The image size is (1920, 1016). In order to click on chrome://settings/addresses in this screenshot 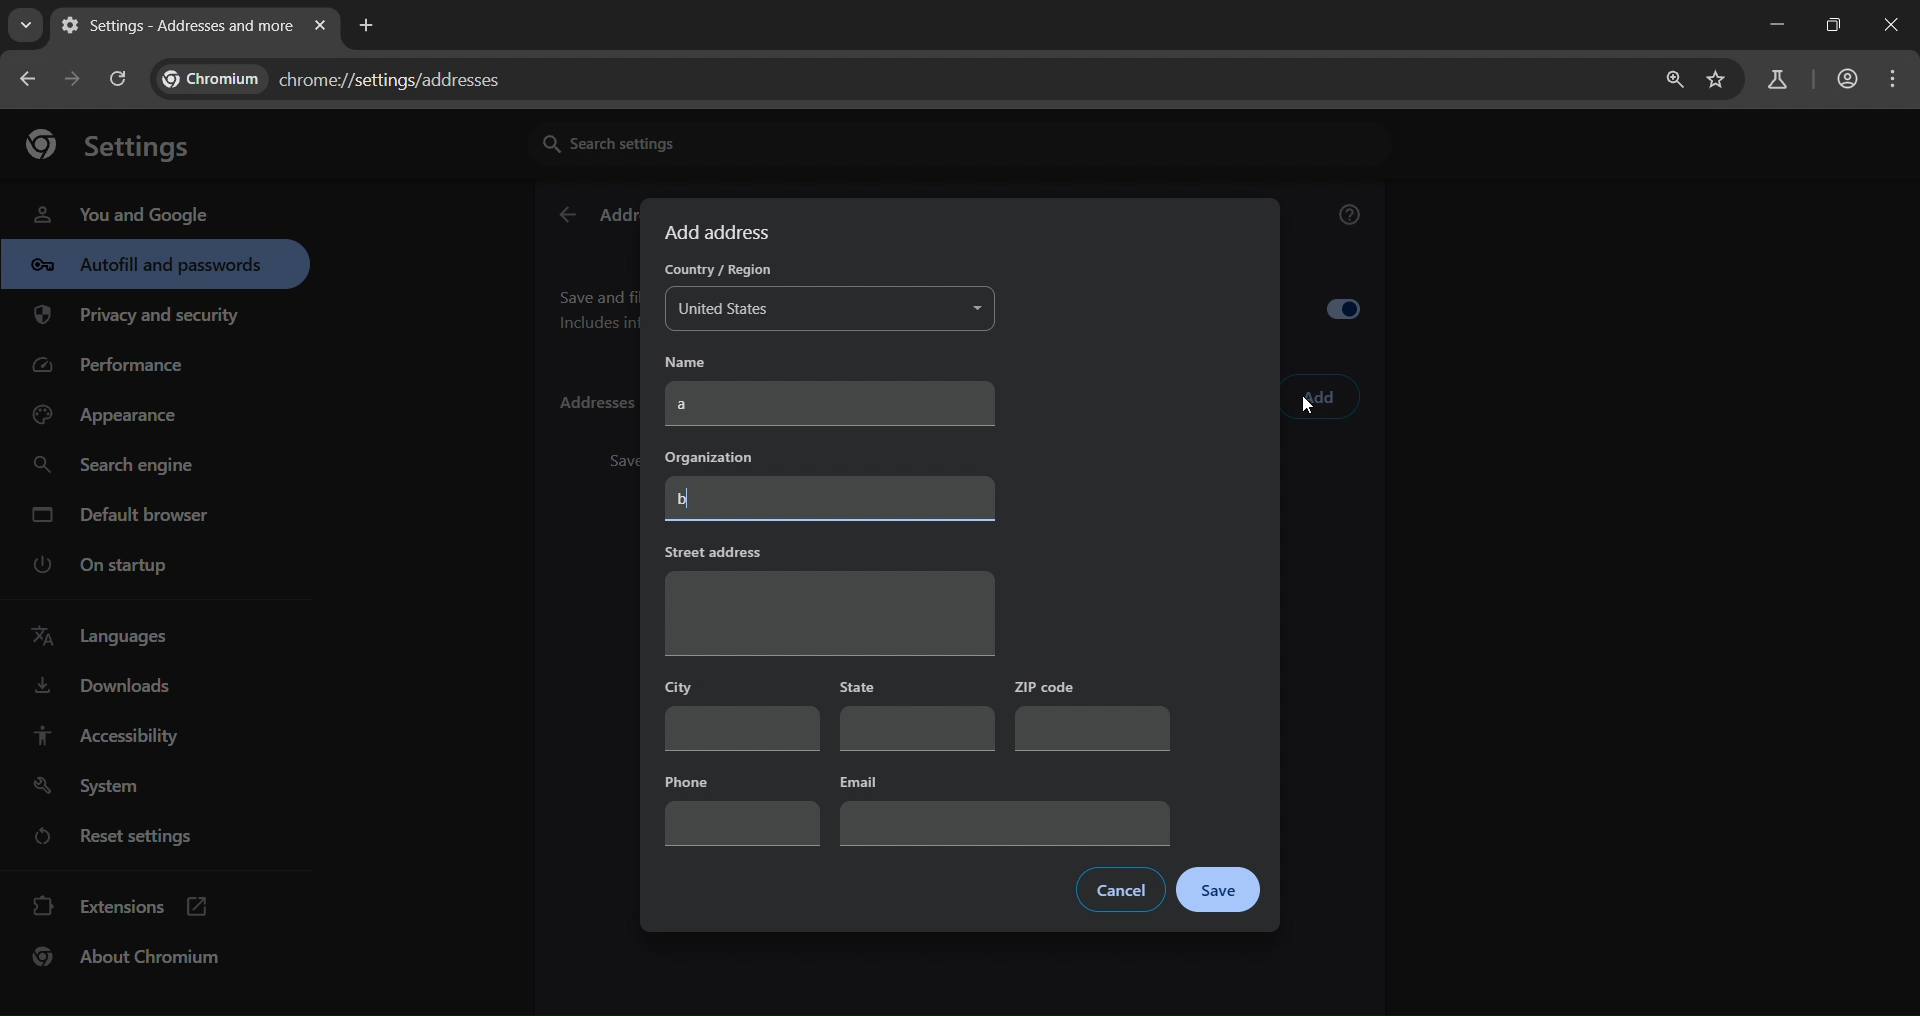, I will do `click(346, 75)`.